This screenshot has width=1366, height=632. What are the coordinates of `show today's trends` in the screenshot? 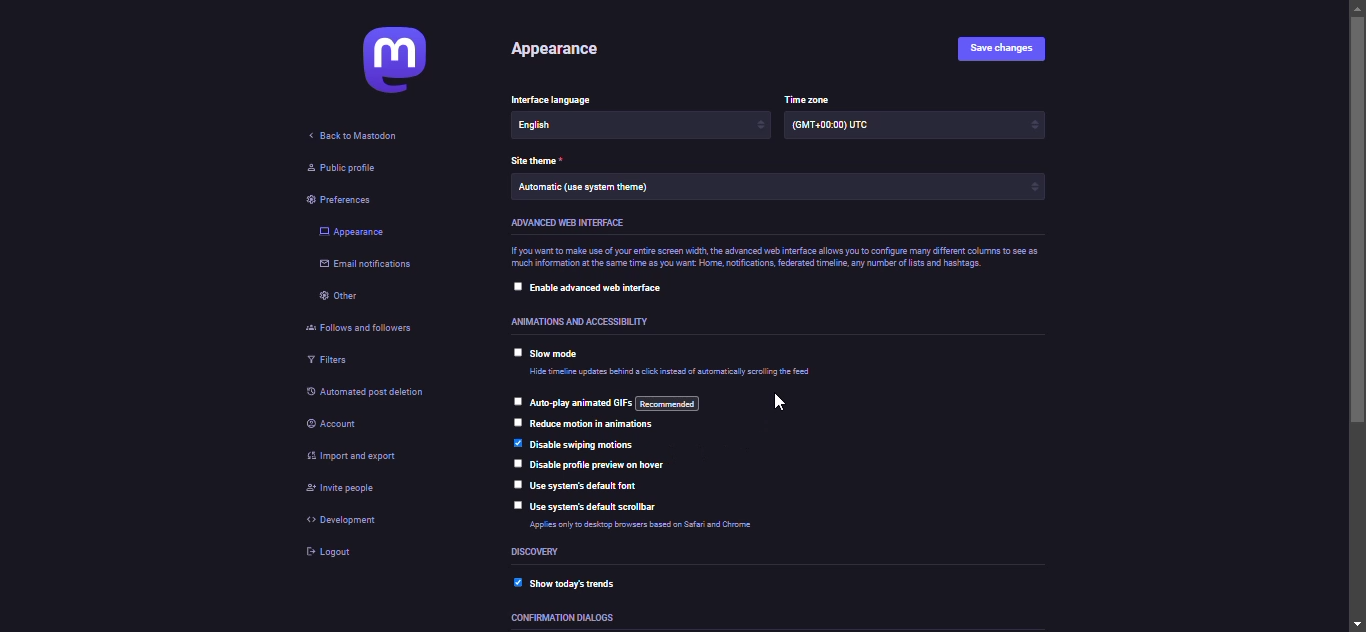 It's located at (579, 586).